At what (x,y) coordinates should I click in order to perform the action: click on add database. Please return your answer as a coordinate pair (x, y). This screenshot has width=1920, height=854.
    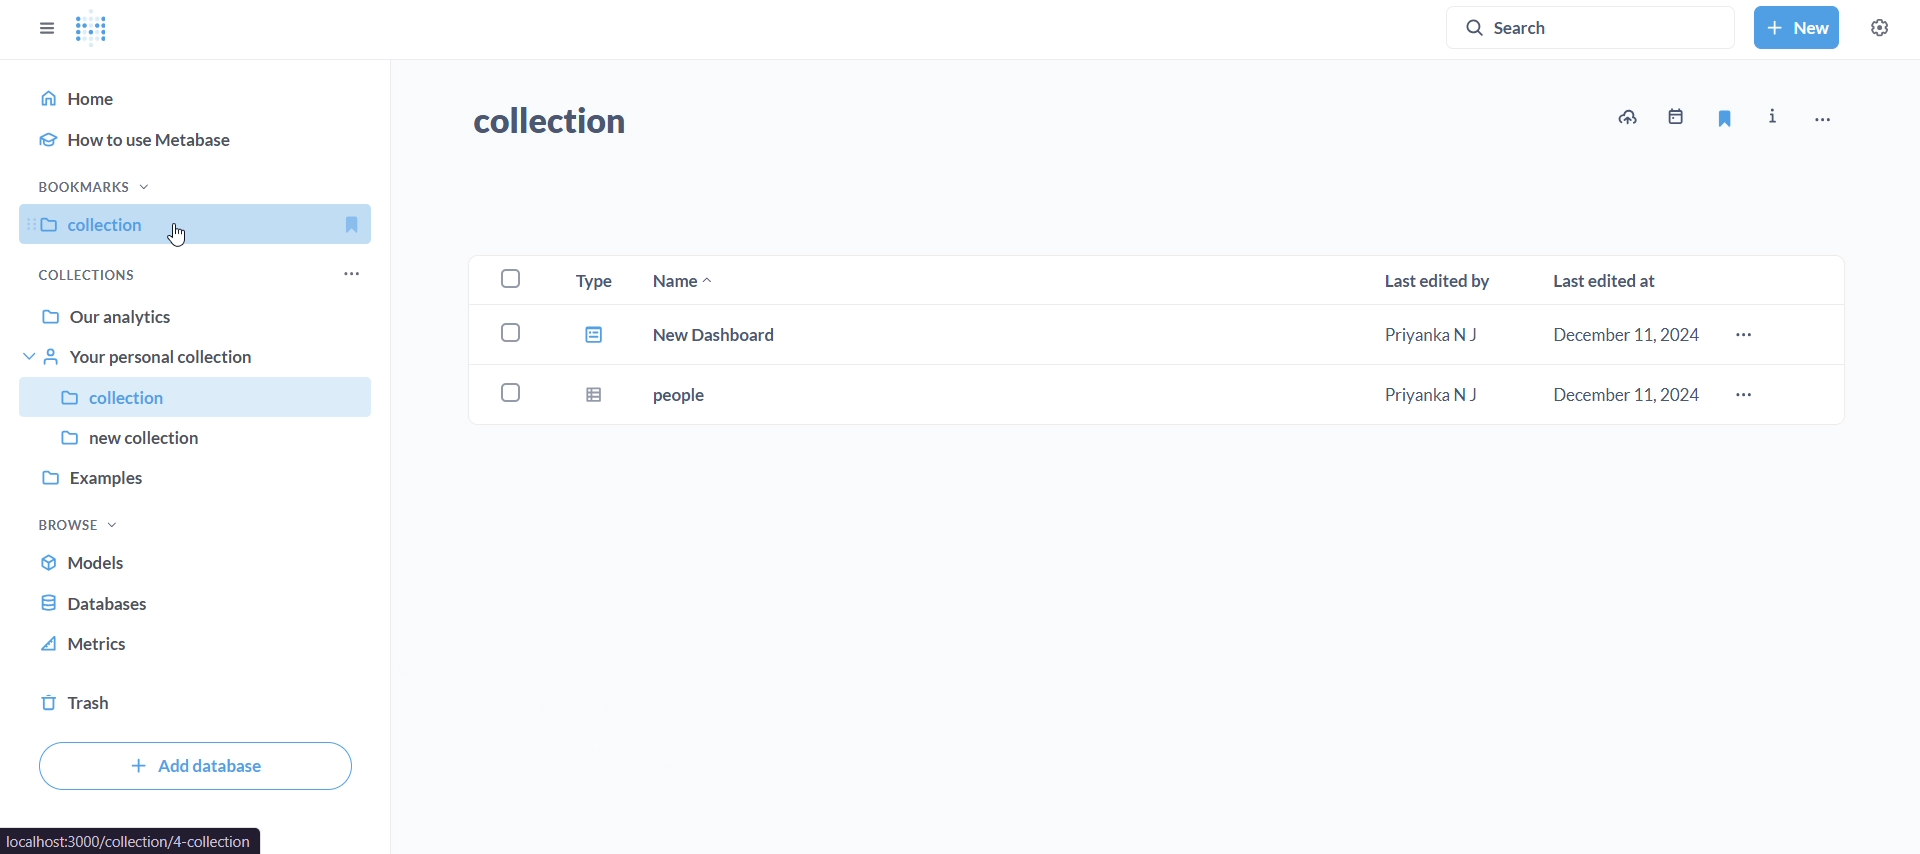
    Looking at the image, I should click on (199, 766).